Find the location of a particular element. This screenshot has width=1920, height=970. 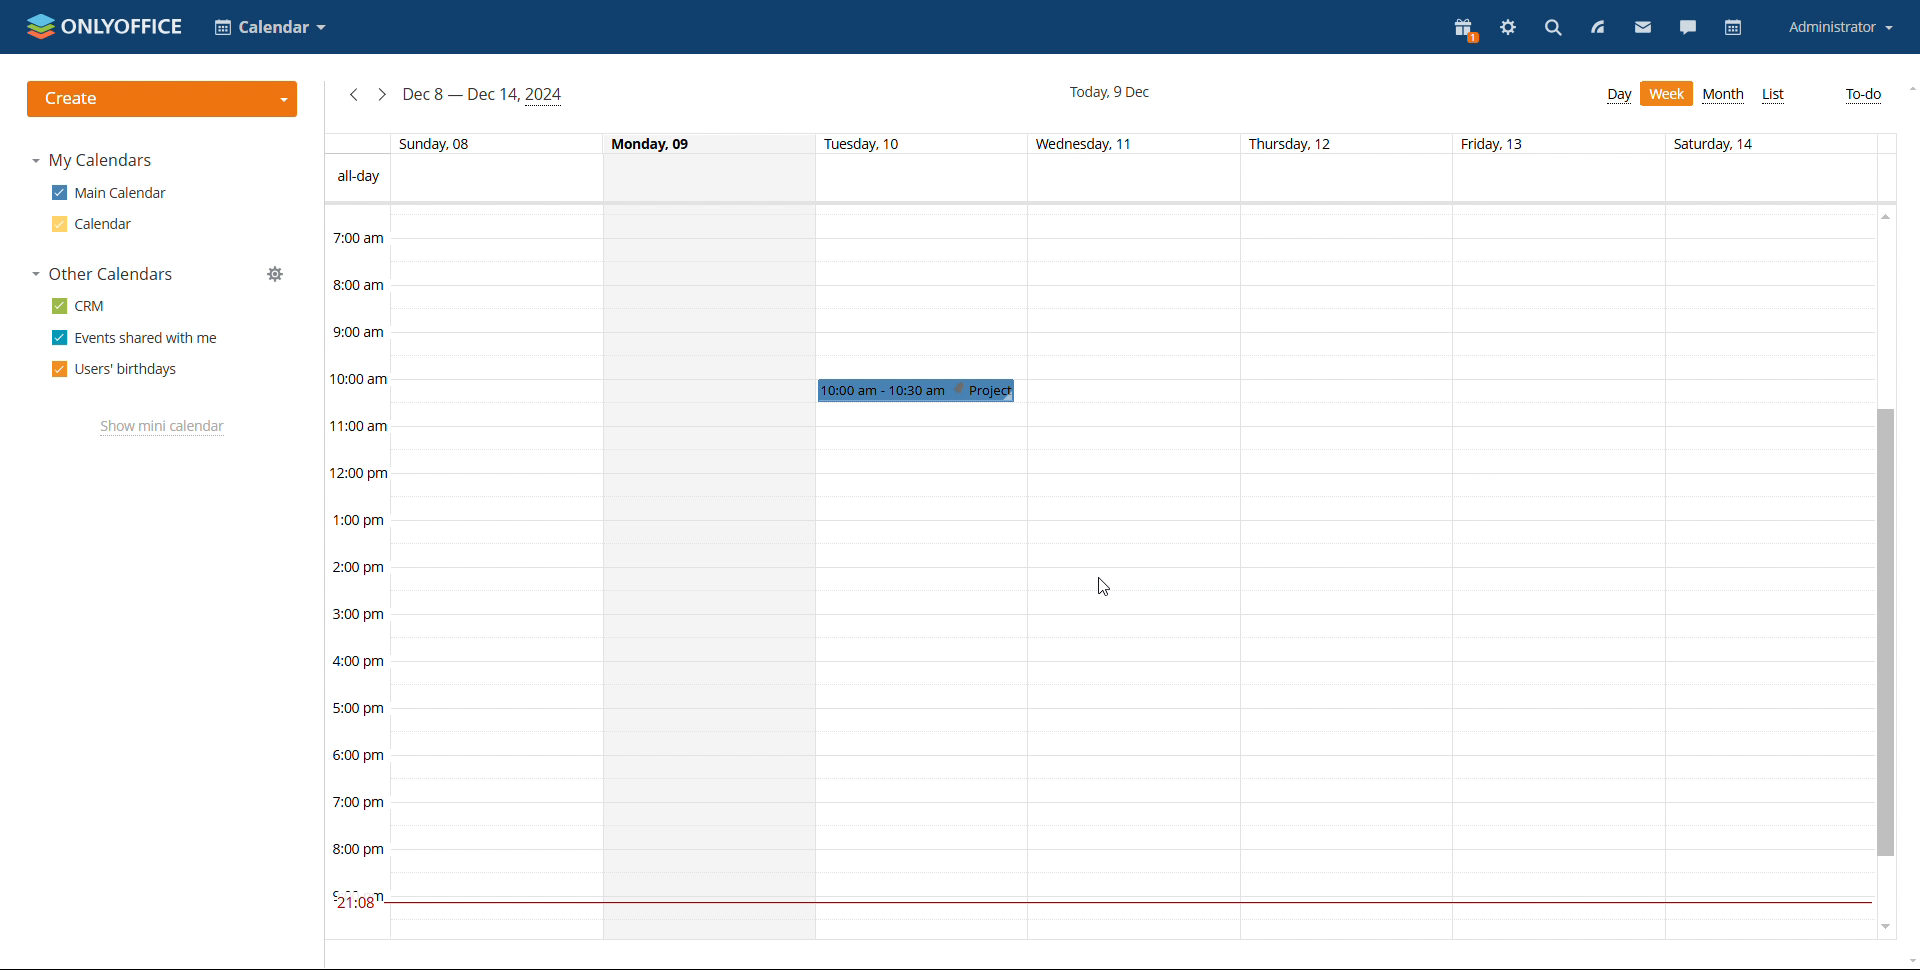

feed is located at coordinates (1598, 28).